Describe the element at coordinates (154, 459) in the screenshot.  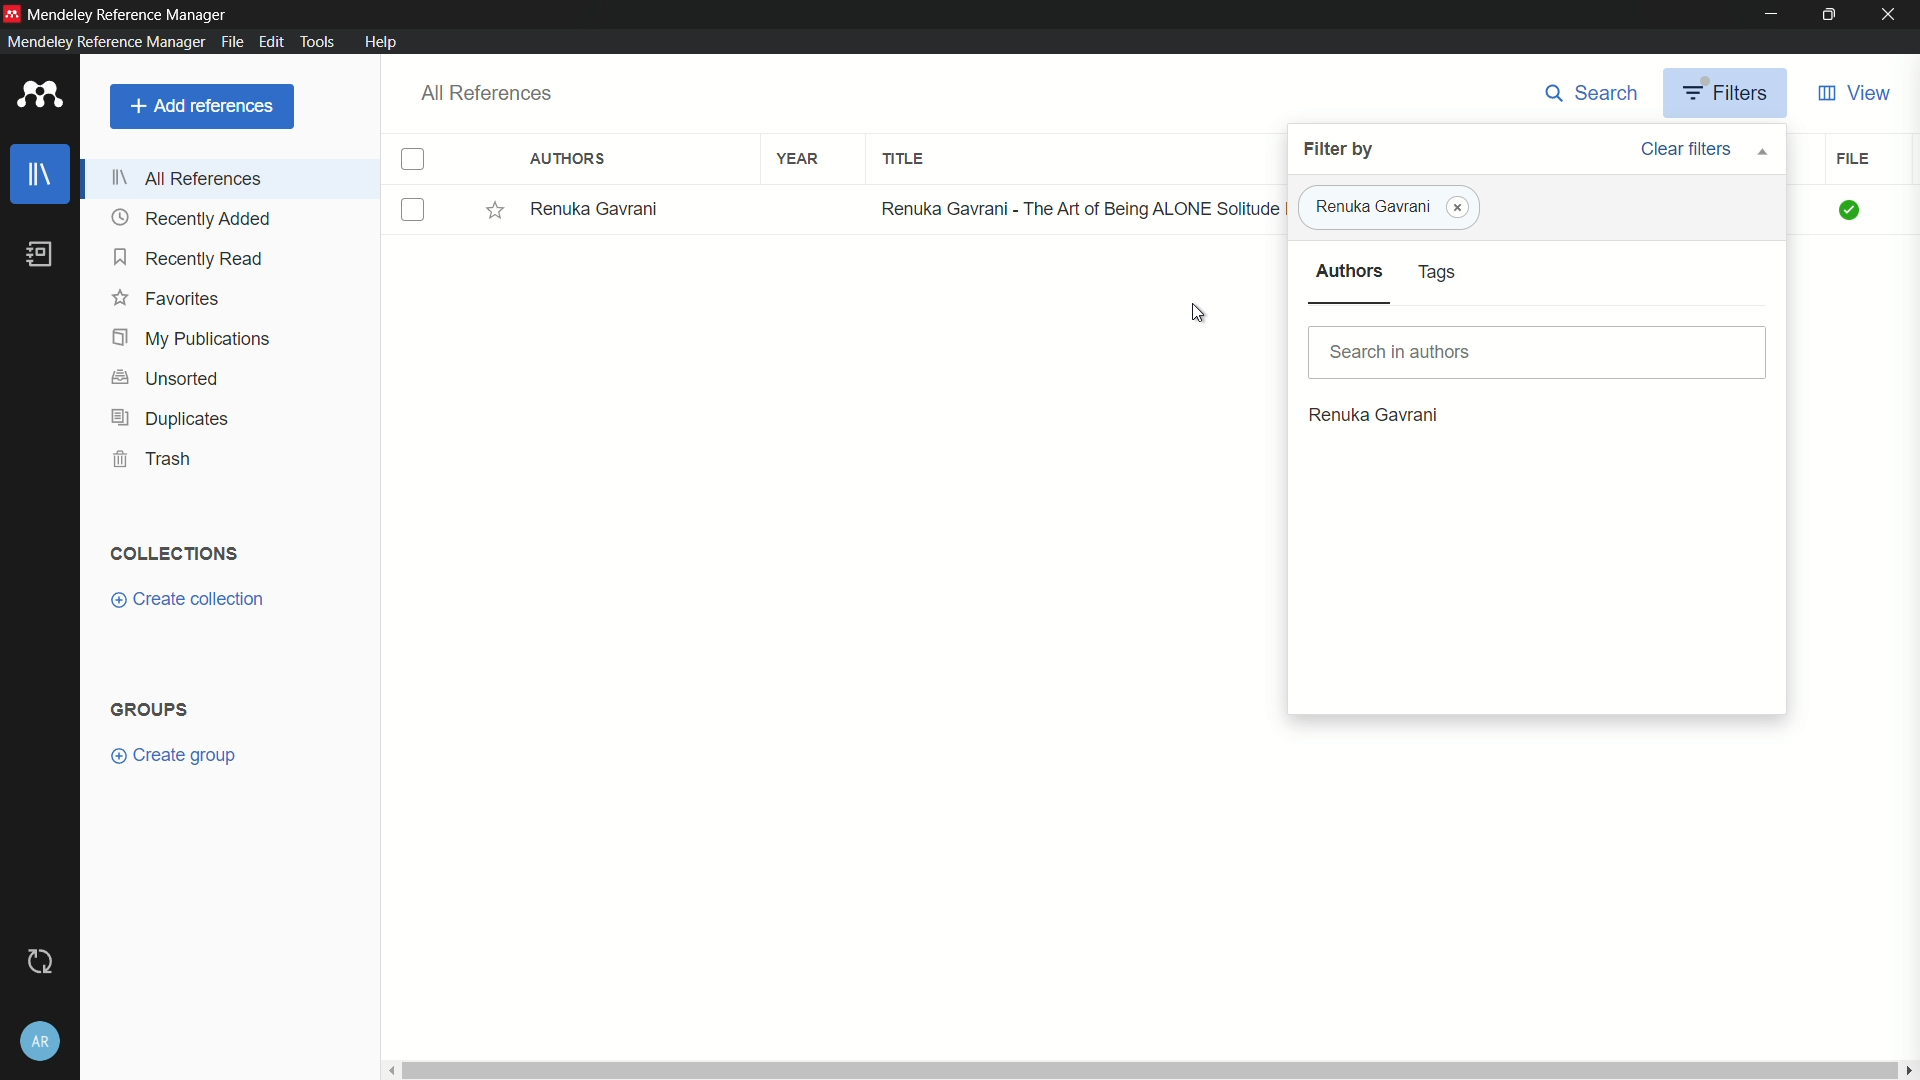
I see `trash` at that location.